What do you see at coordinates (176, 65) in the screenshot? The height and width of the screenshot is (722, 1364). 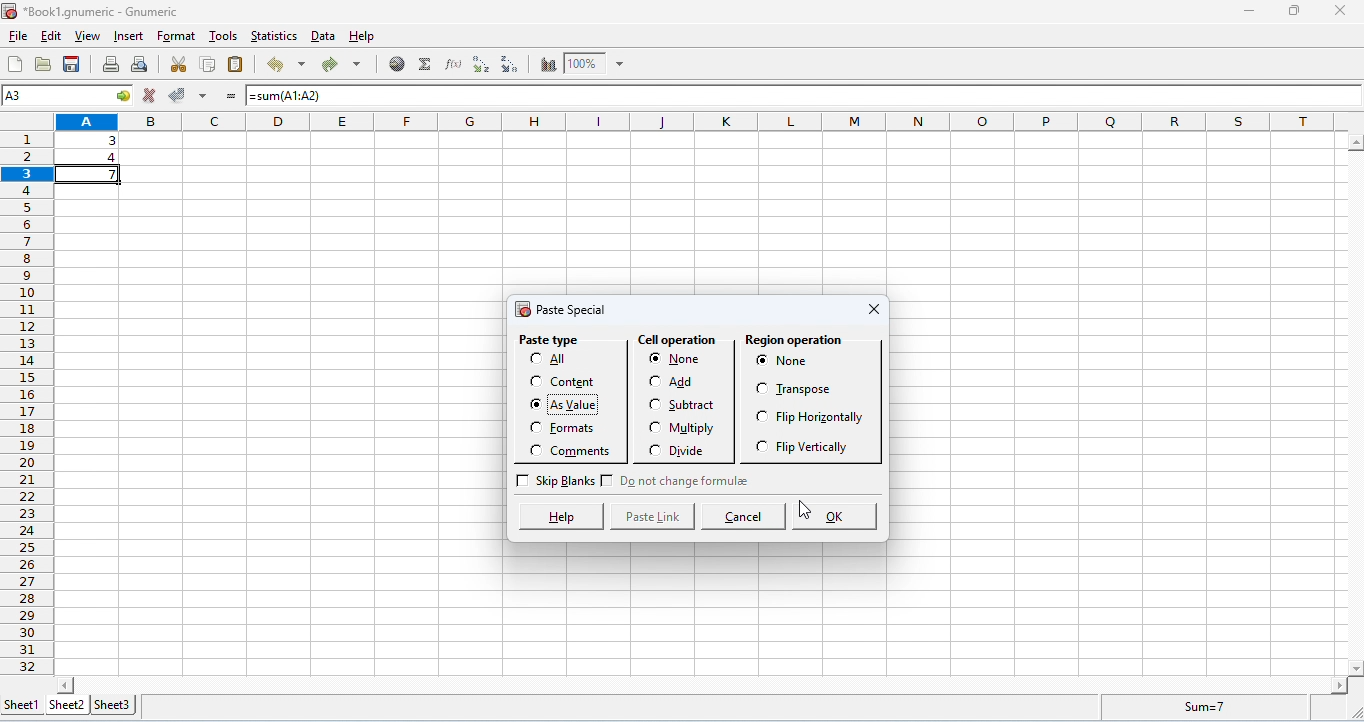 I see `cut` at bounding box center [176, 65].